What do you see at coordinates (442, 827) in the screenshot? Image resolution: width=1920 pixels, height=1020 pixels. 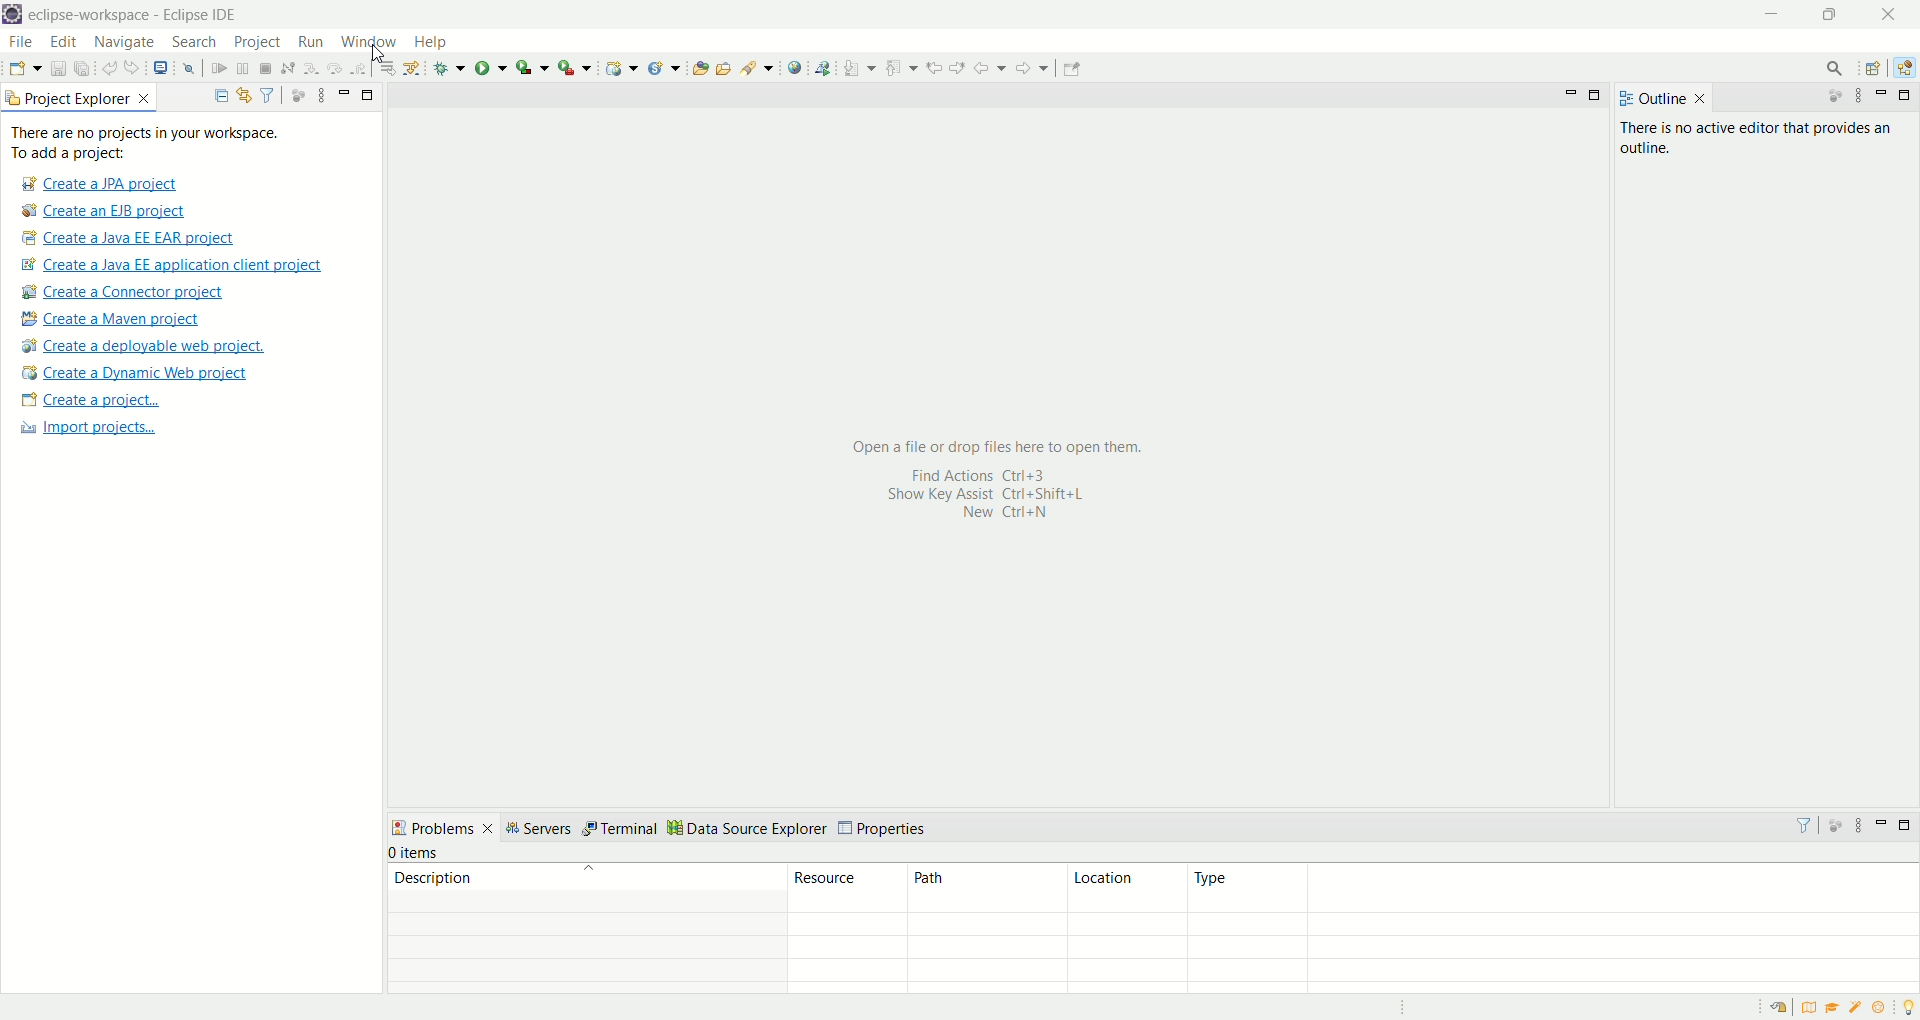 I see `problems` at bounding box center [442, 827].